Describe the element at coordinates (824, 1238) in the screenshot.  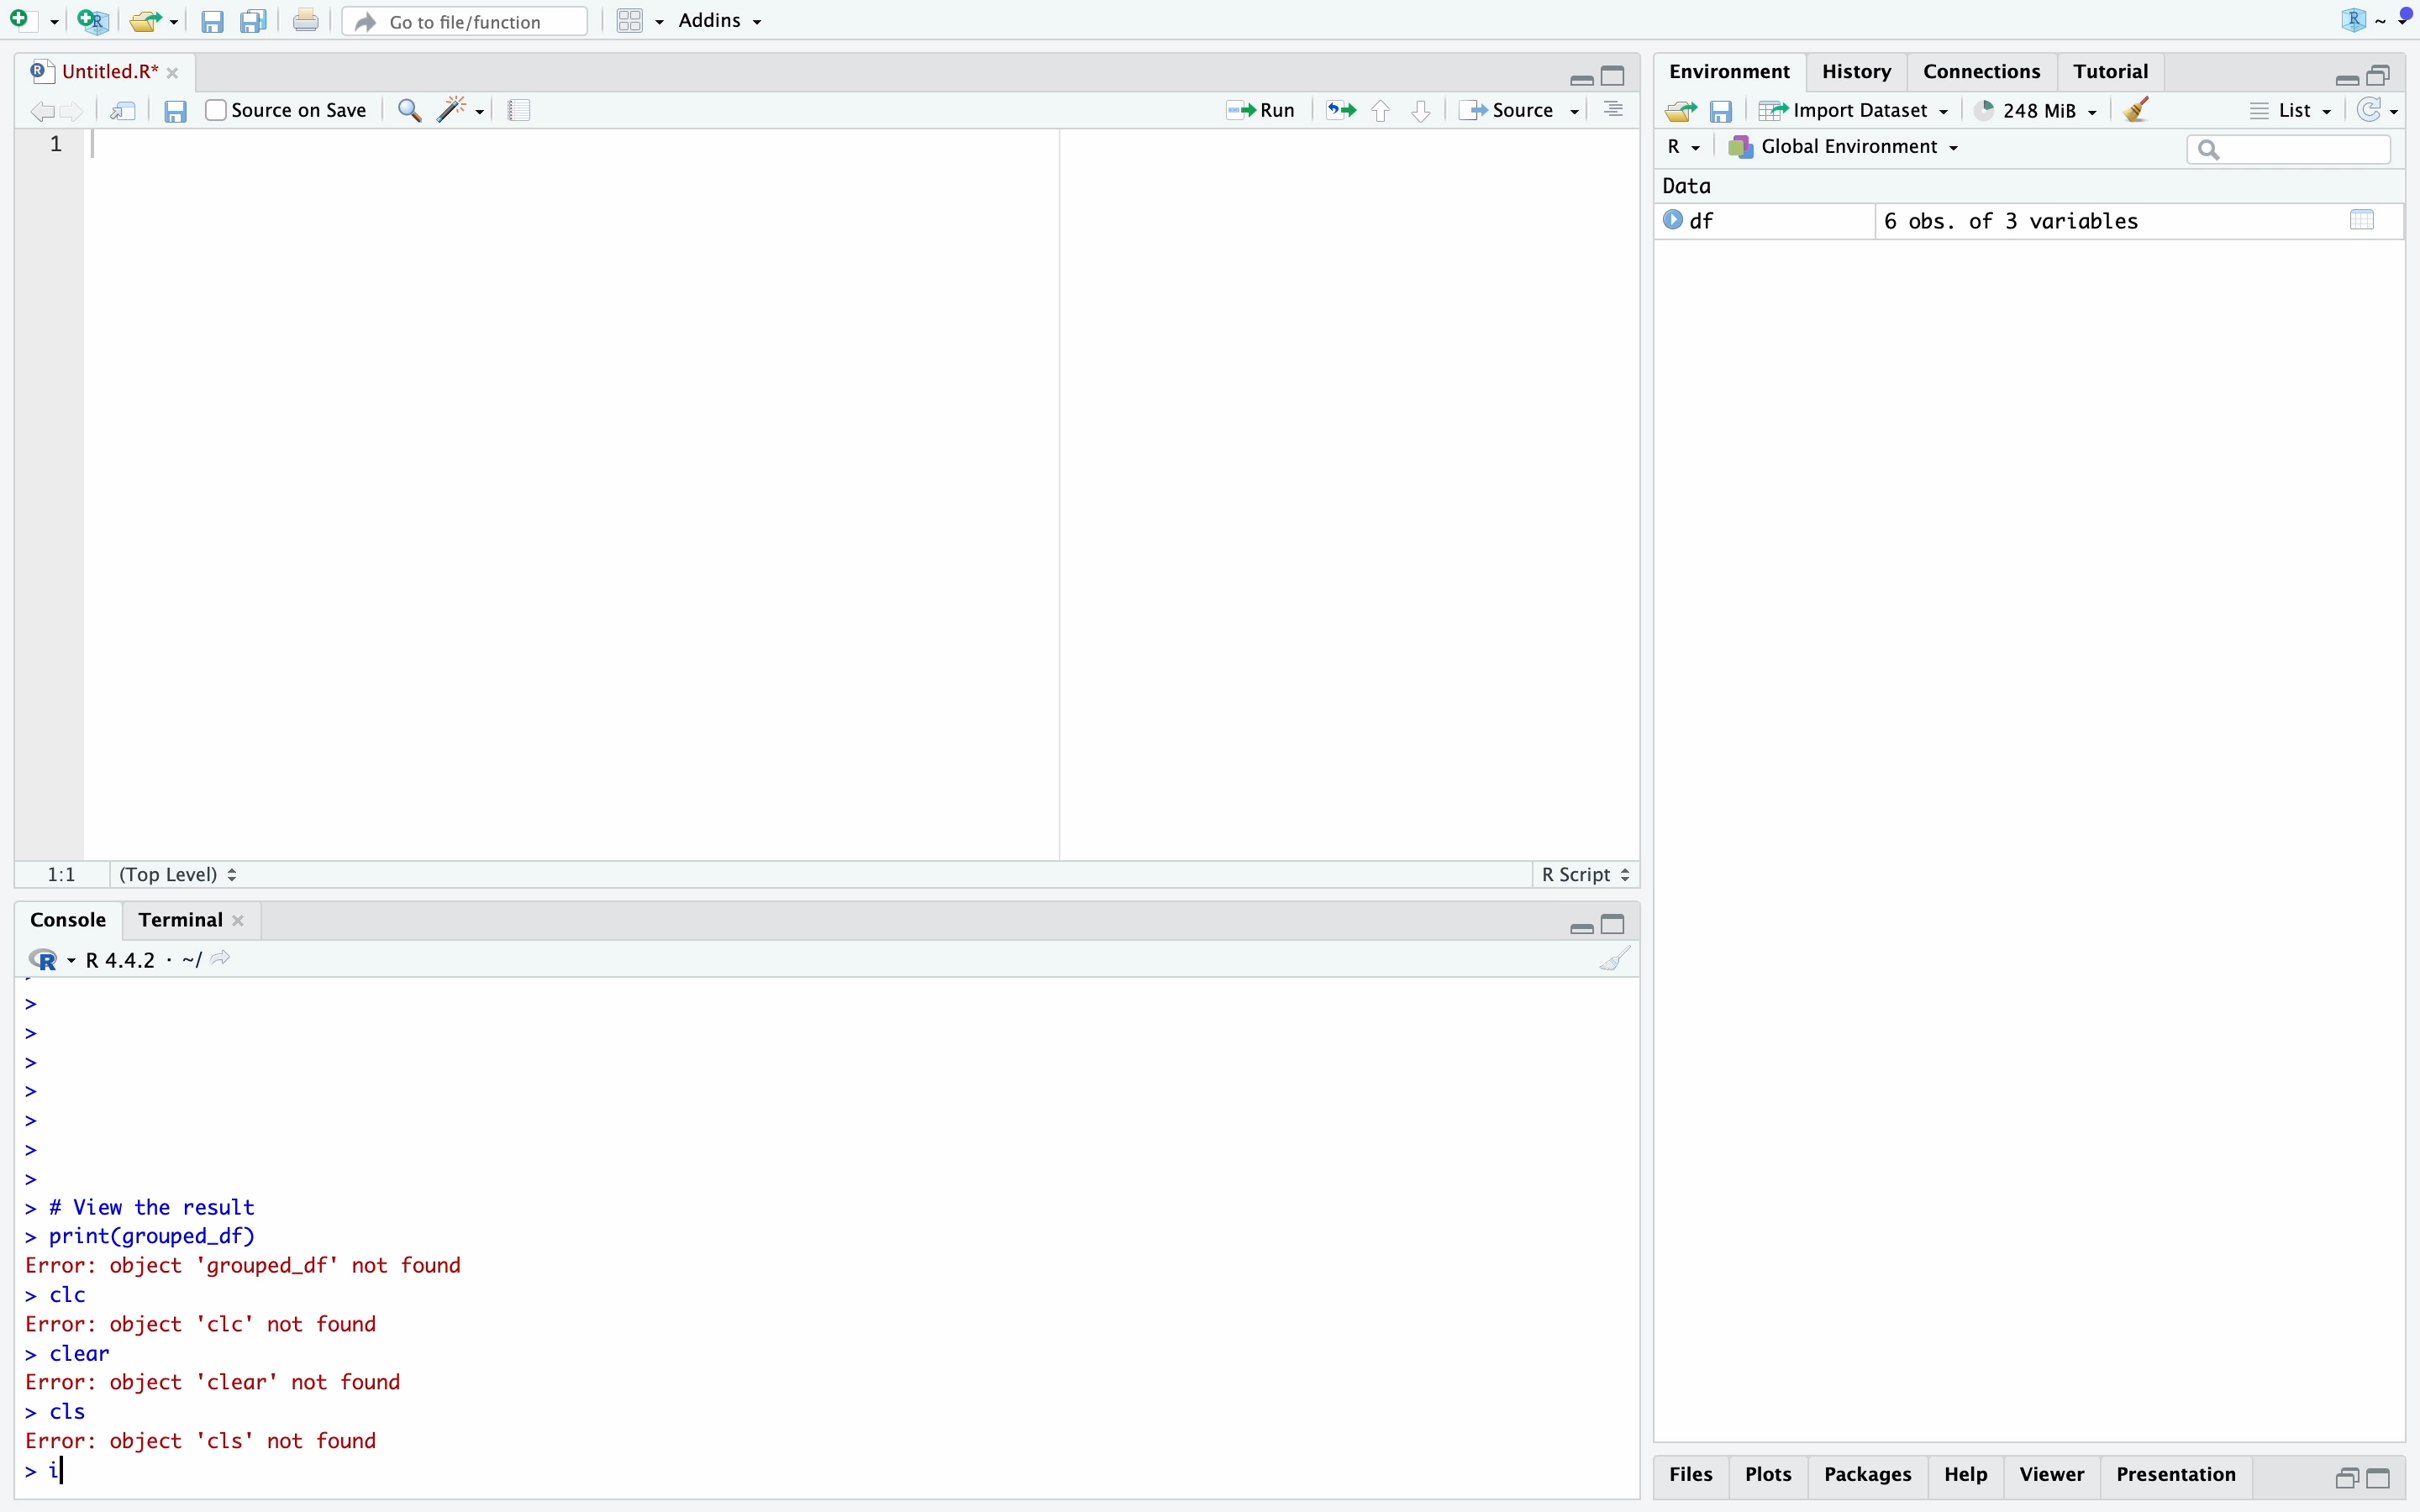
I see `> # View the result

> print(grouped_df)

Error: object 'grouped_df' not found
> cle

Error: object 'clc' not found

> clear

Error: object 'clear' not found

> cls

Error: object 'cls' not found` at that location.